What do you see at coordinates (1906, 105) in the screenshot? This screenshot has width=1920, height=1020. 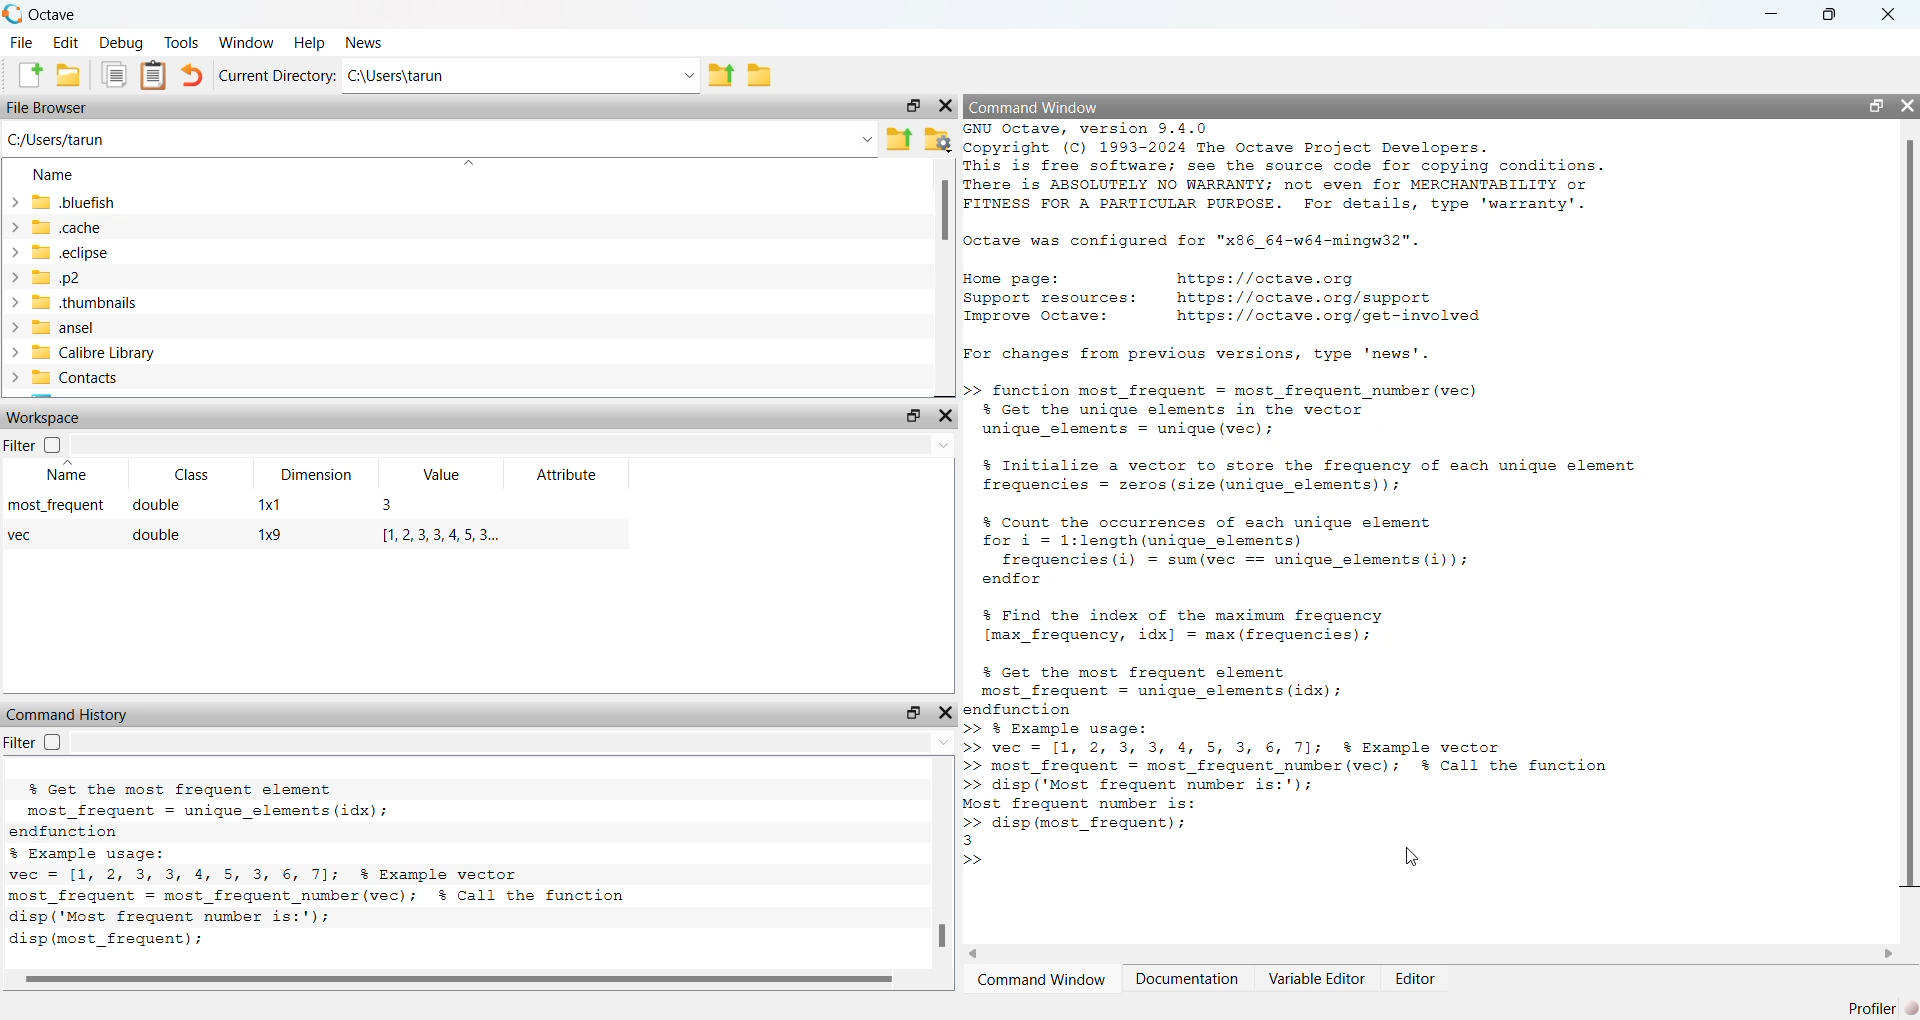 I see `Hide Widget` at bounding box center [1906, 105].